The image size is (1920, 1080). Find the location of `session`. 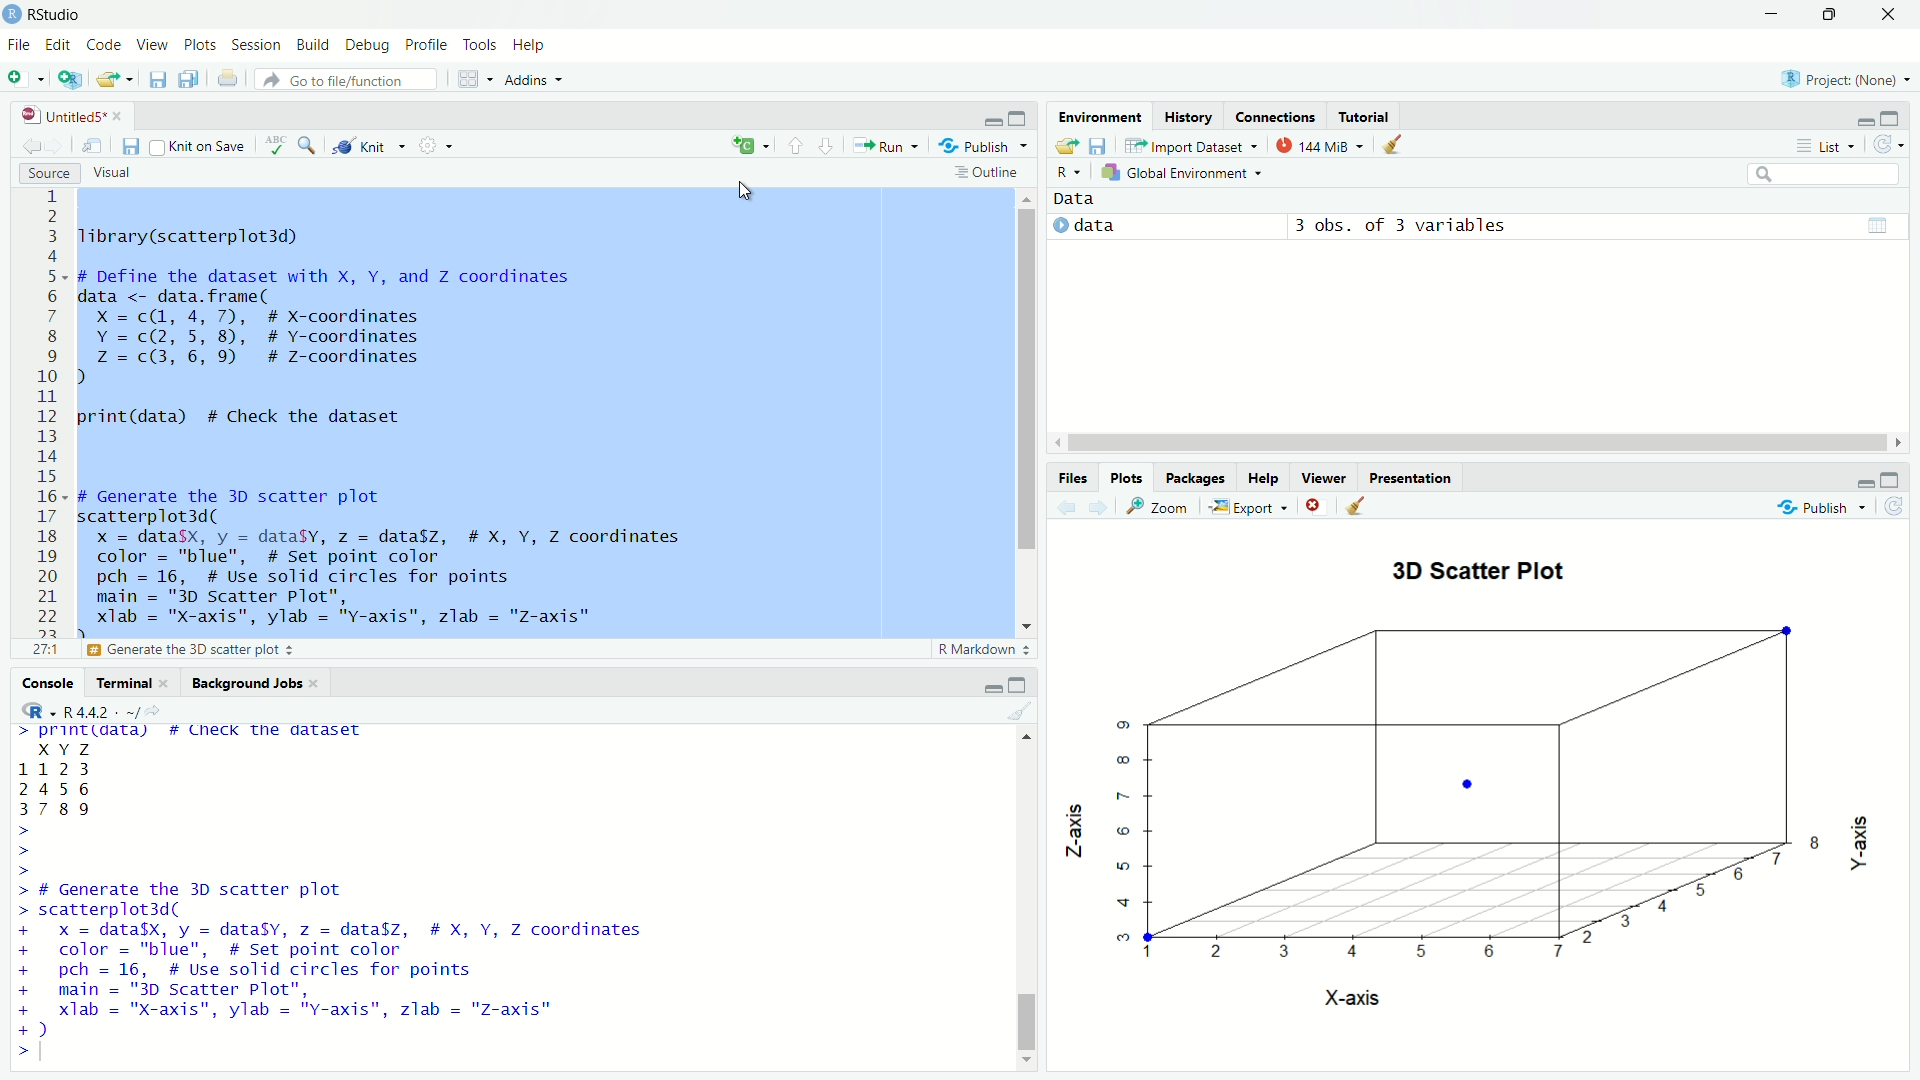

session is located at coordinates (255, 44).